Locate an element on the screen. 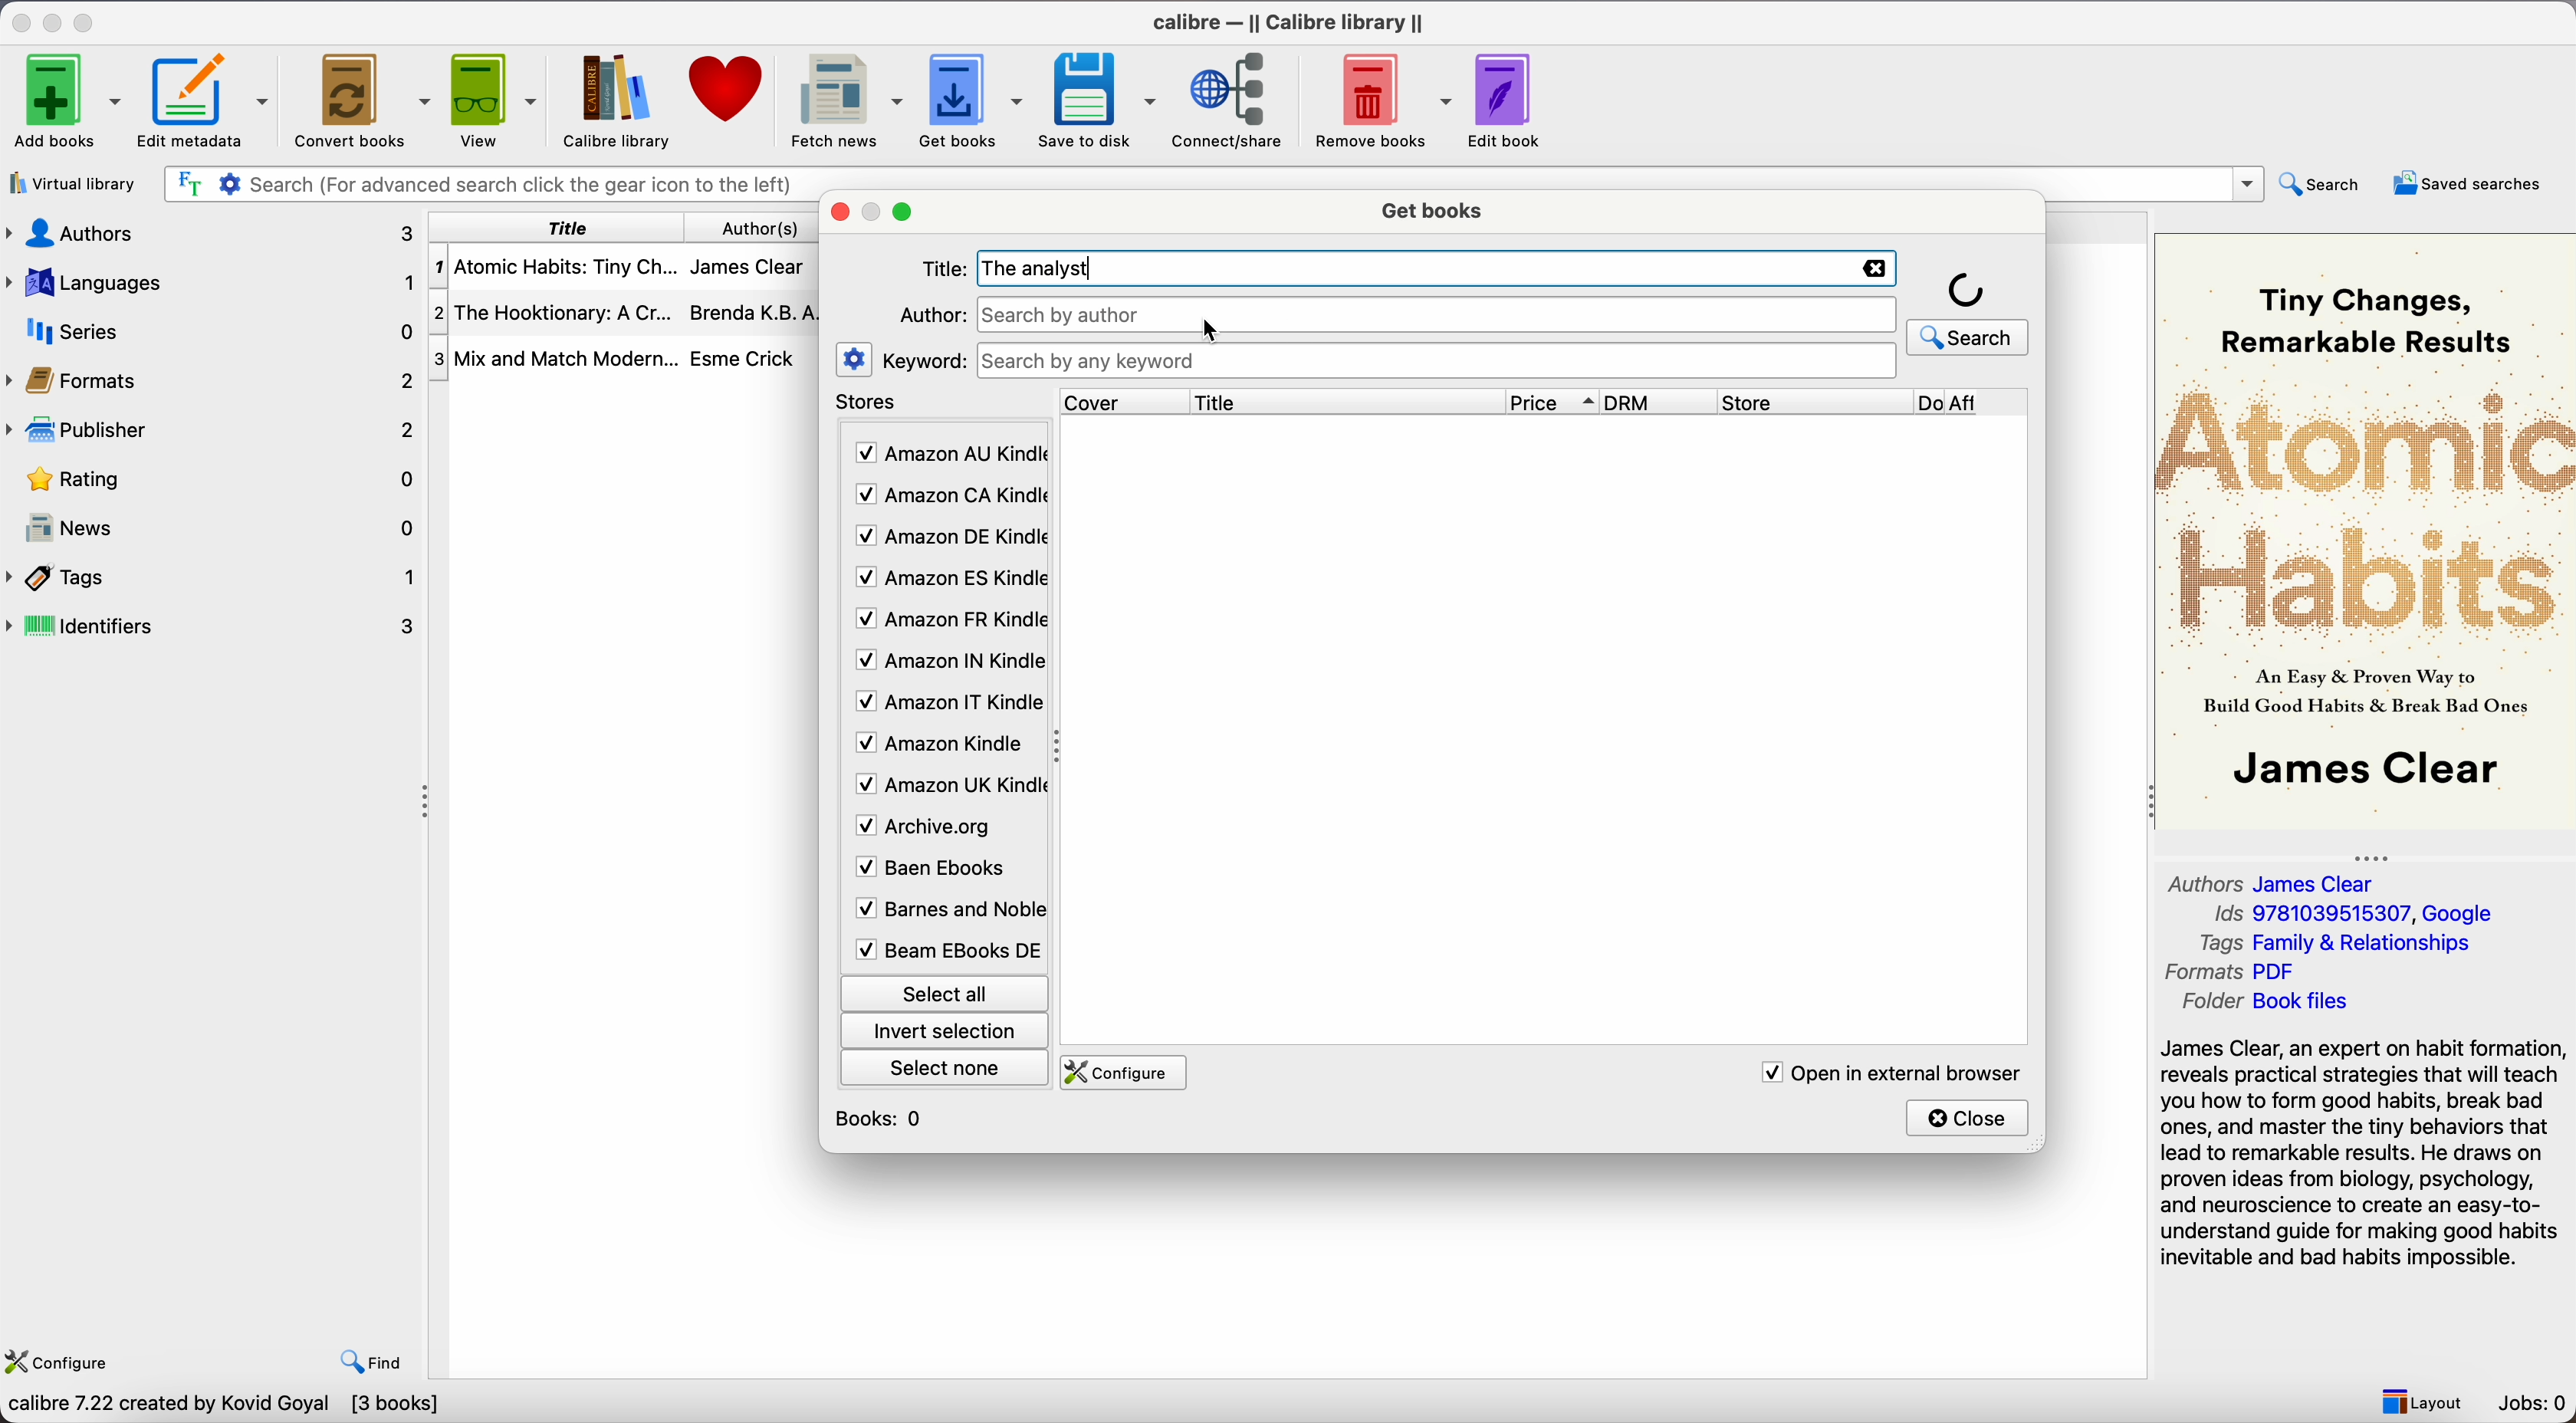 This screenshot has width=2576, height=1423. convert books is located at coordinates (360, 99).